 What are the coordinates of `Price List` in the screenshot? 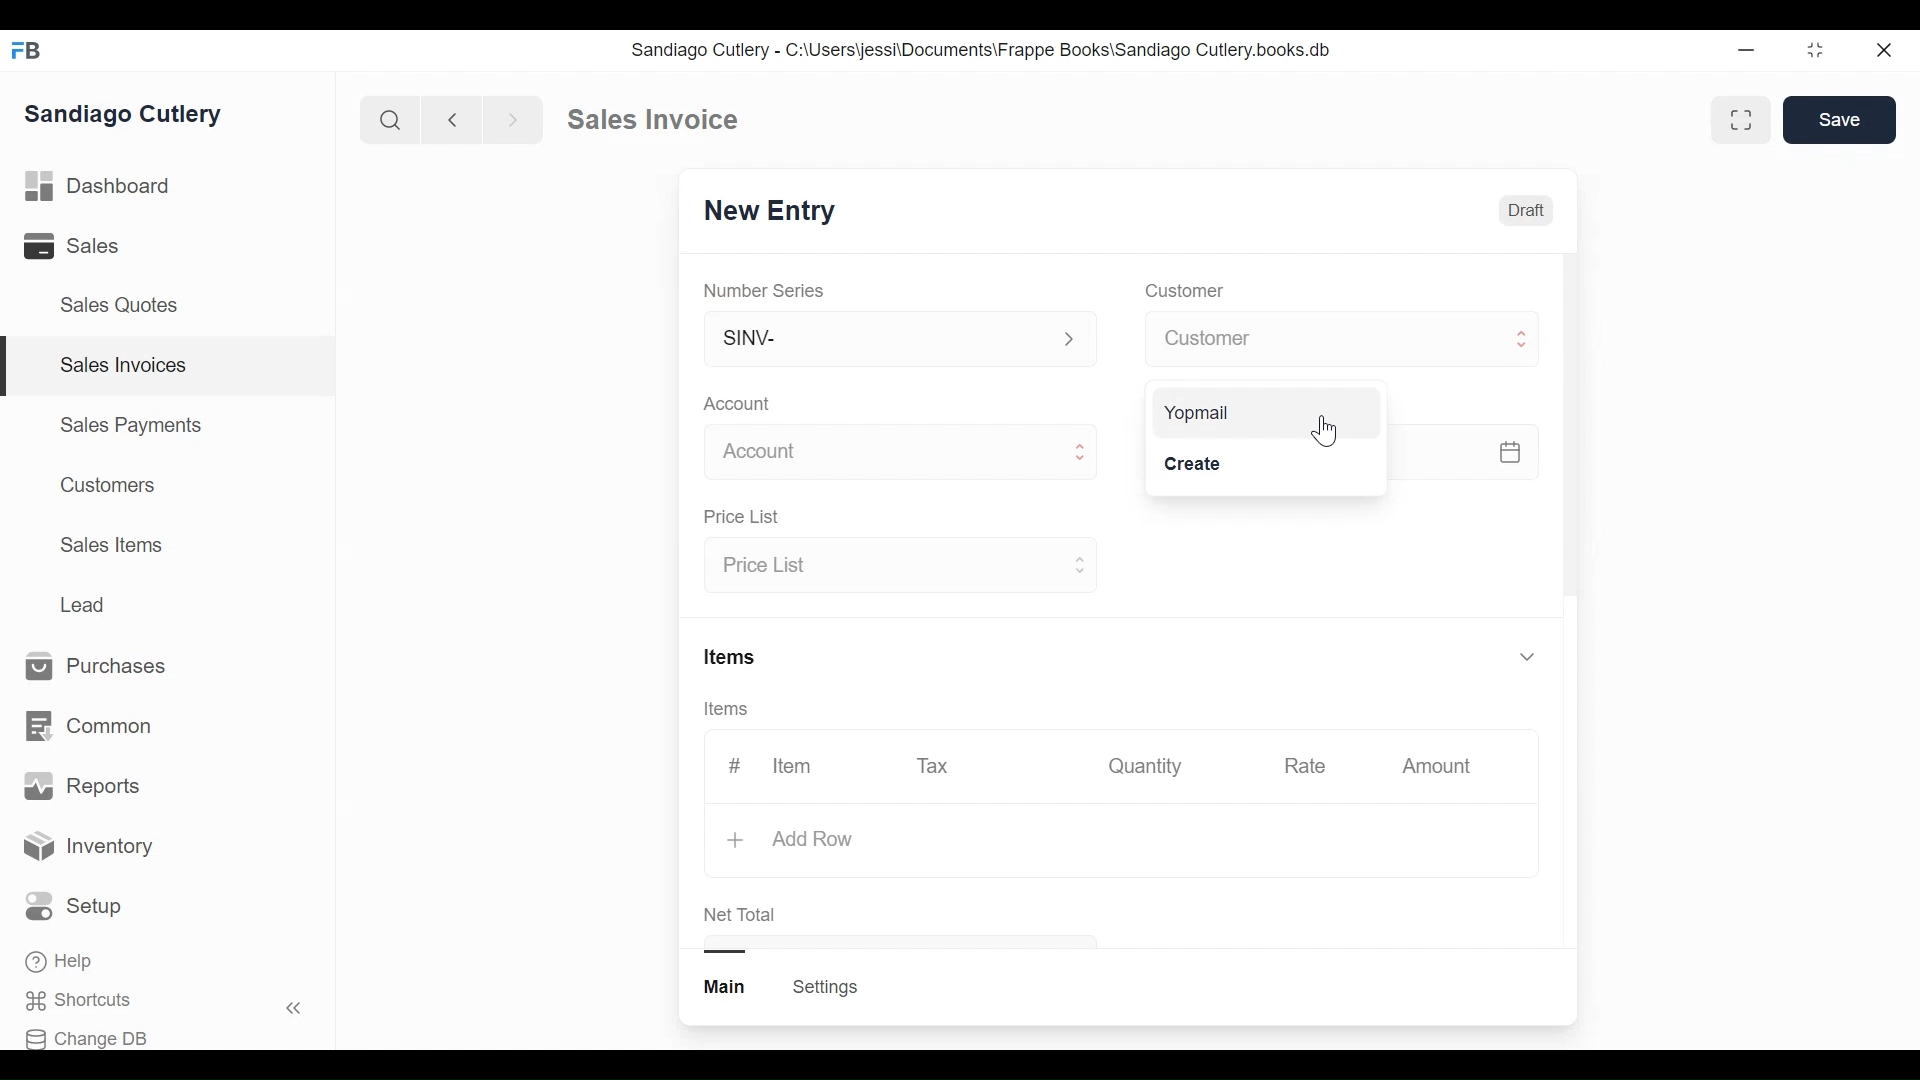 It's located at (897, 567).